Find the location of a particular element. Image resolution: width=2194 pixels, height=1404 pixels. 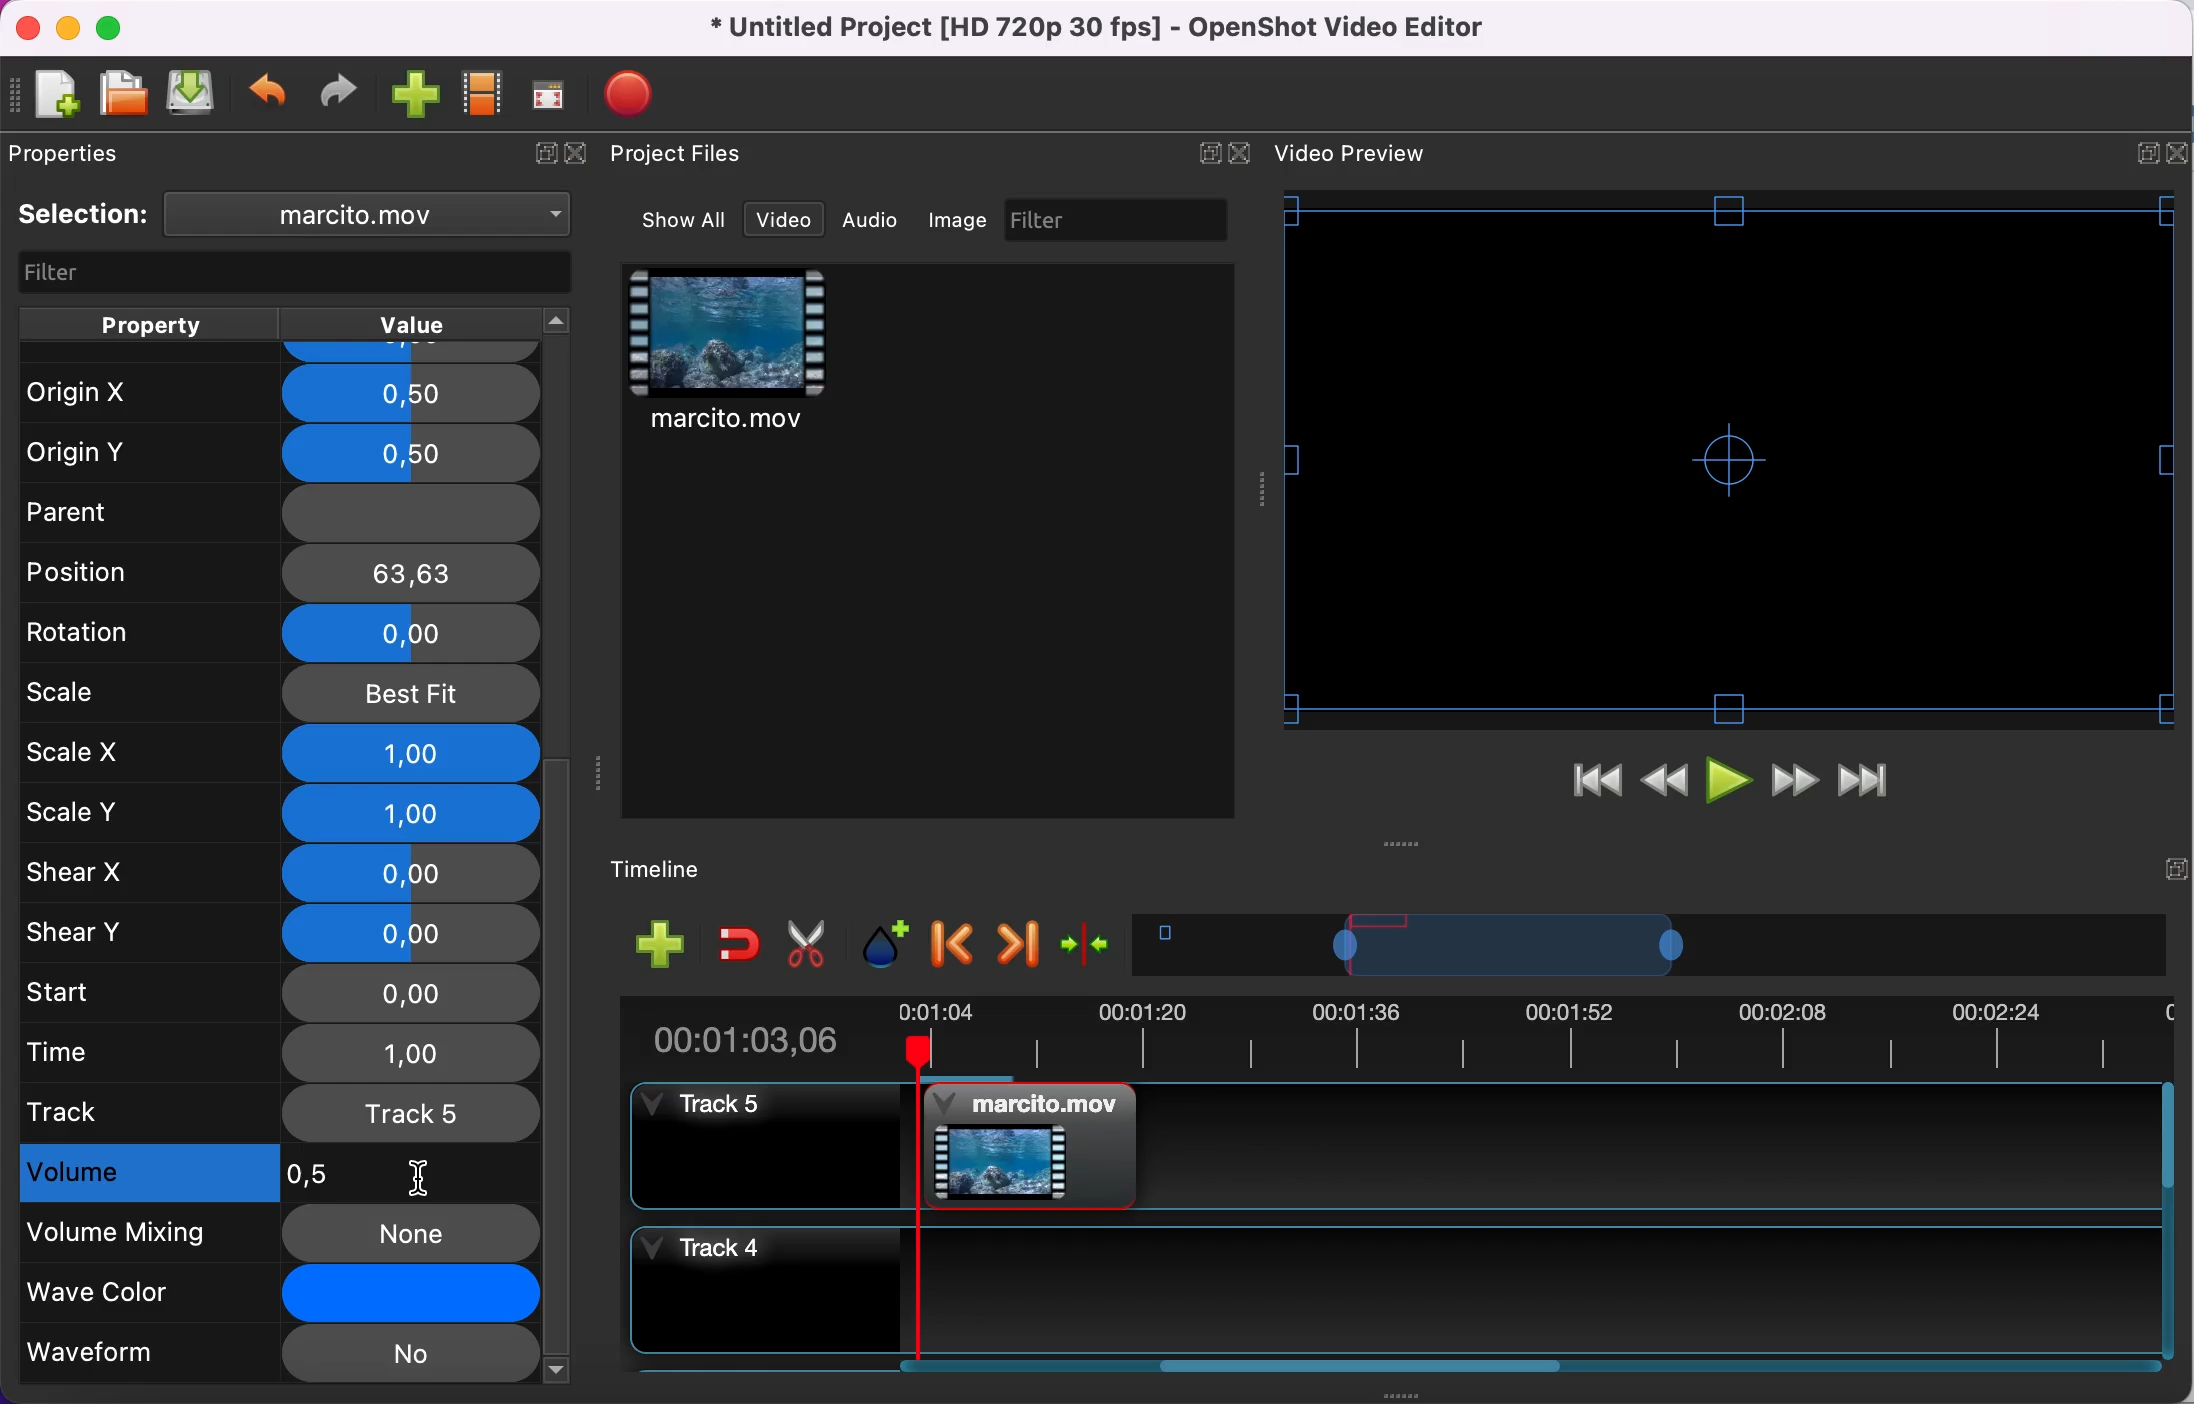

filter is located at coordinates (298, 274).